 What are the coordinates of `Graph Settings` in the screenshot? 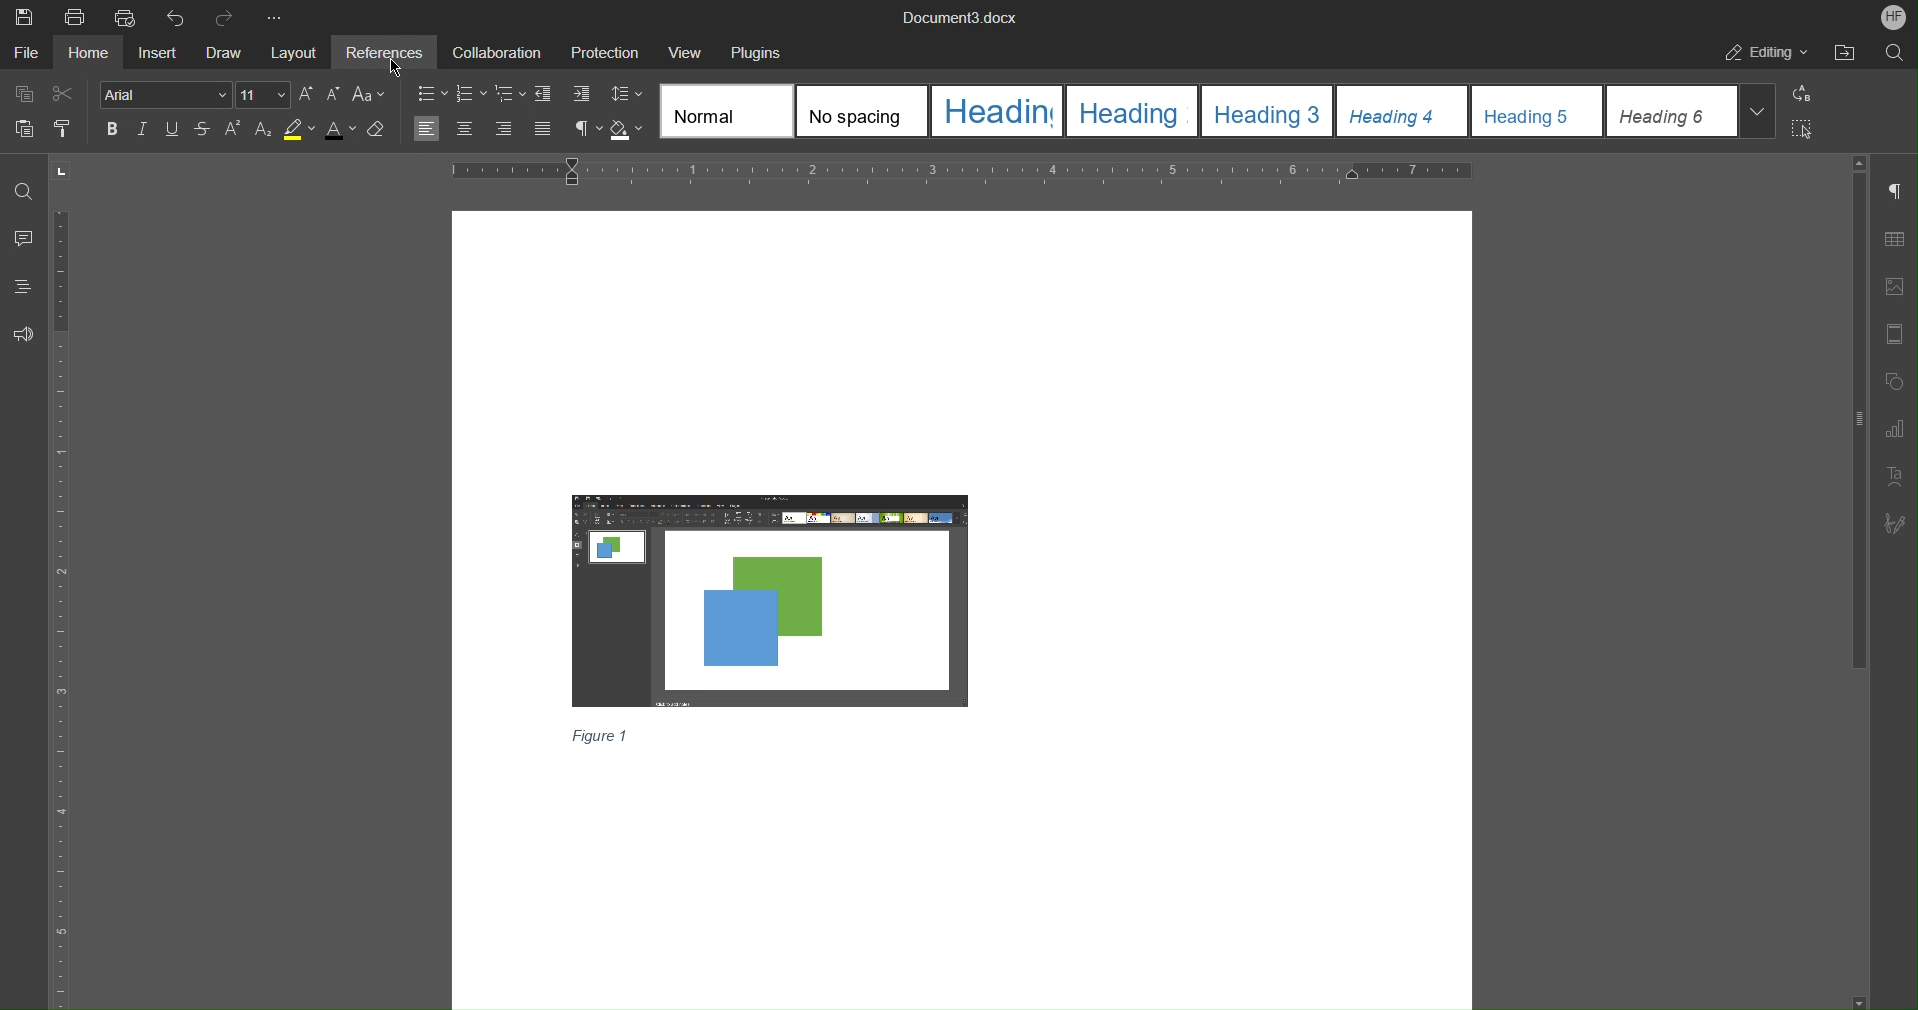 It's located at (1895, 431).